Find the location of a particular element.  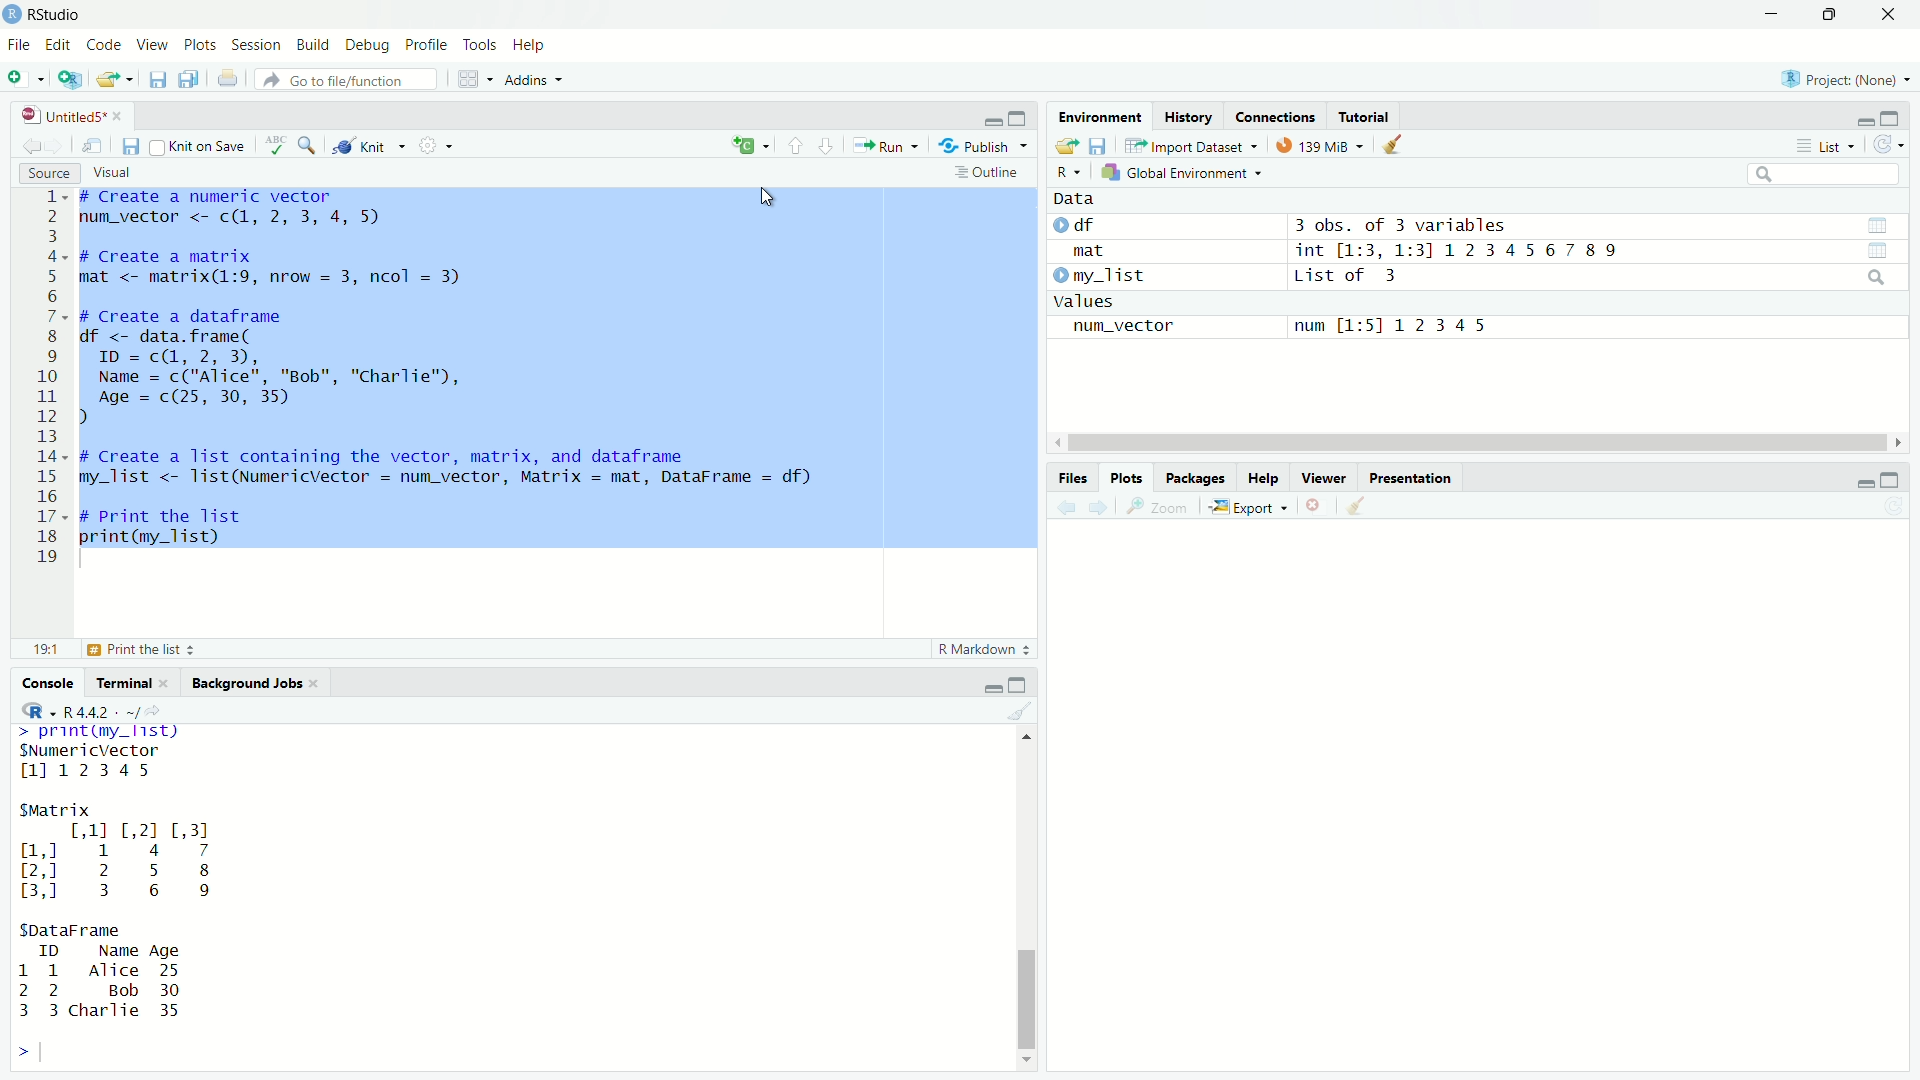

back is located at coordinates (34, 145).